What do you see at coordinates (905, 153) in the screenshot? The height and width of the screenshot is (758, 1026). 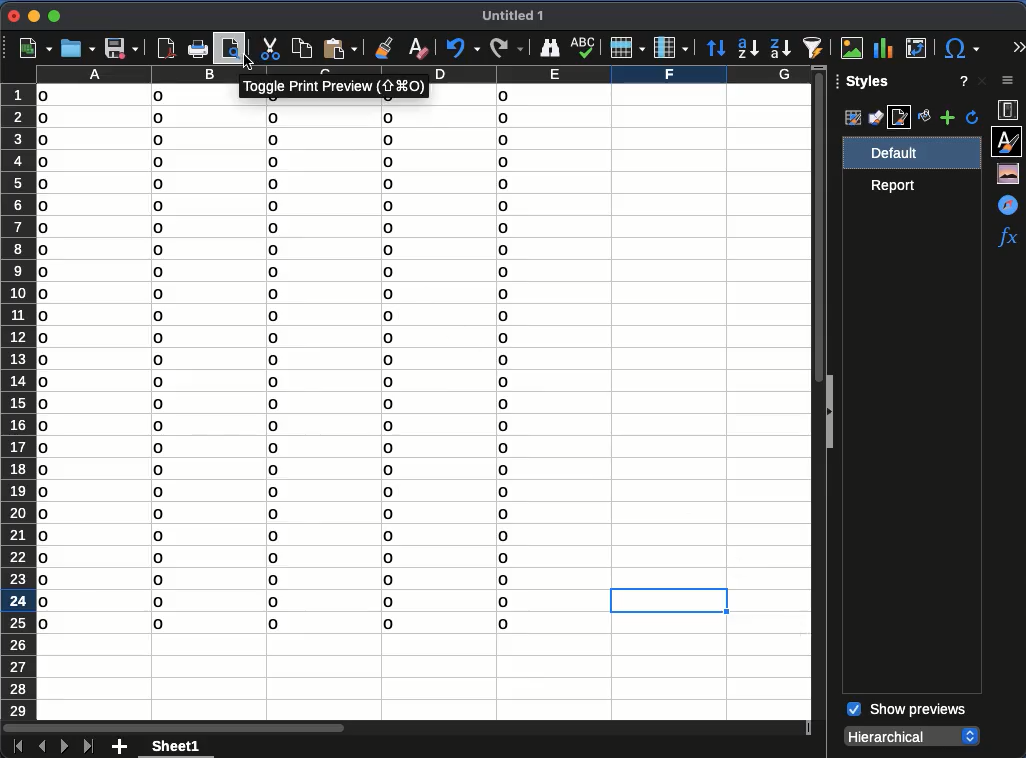 I see `default ` at bounding box center [905, 153].